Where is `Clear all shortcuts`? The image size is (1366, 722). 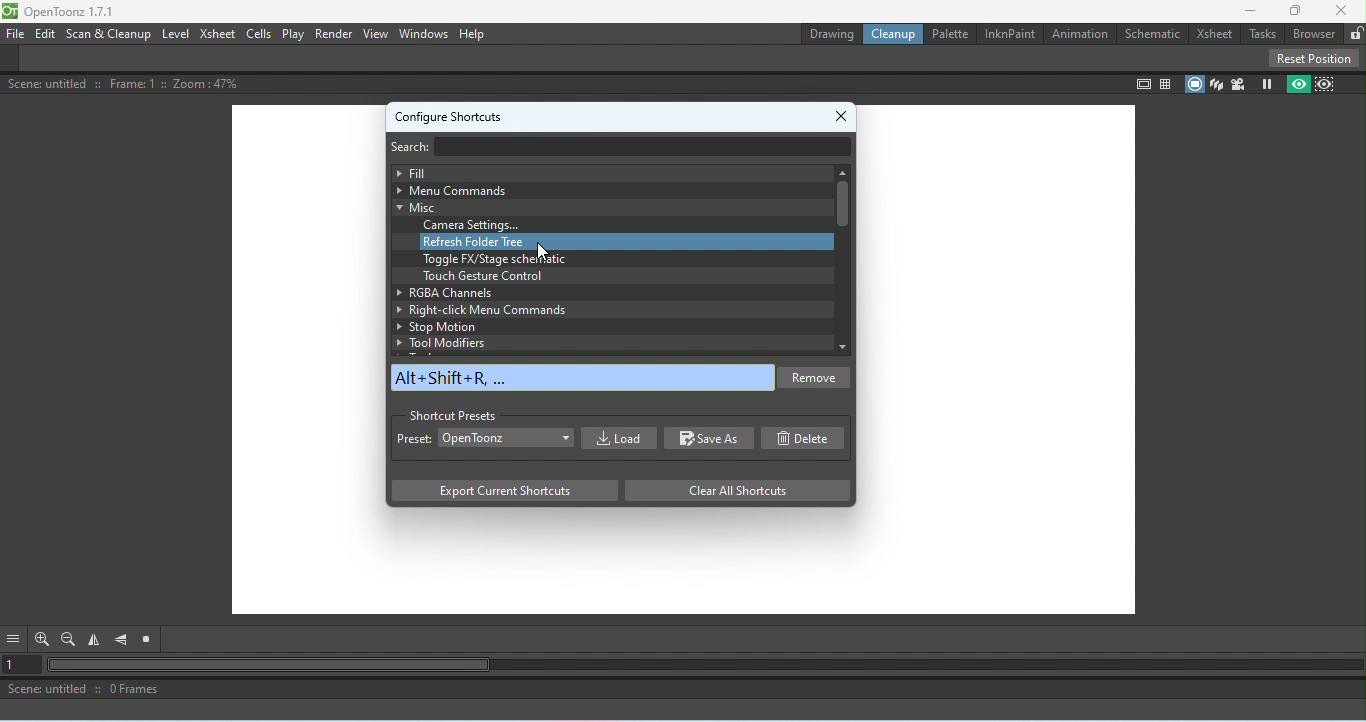 Clear all shortcuts is located at coordinates (731, 490).